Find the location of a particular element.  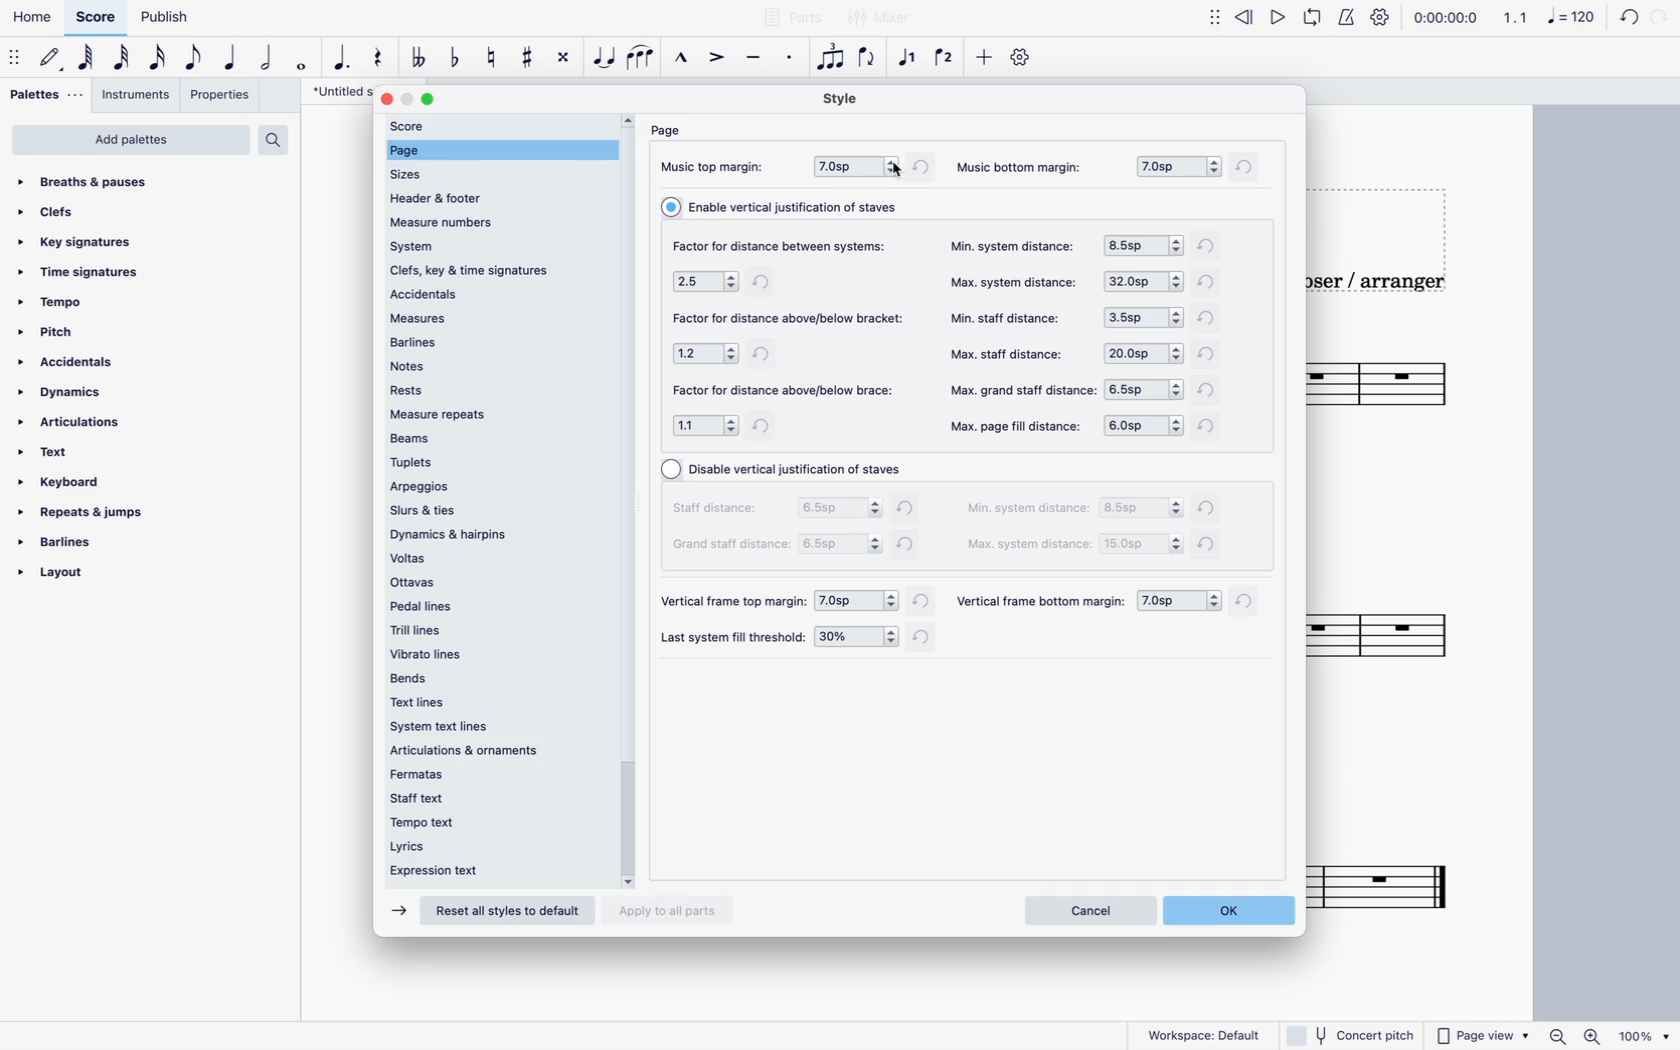

top margin is located at coordinates (854, 166).